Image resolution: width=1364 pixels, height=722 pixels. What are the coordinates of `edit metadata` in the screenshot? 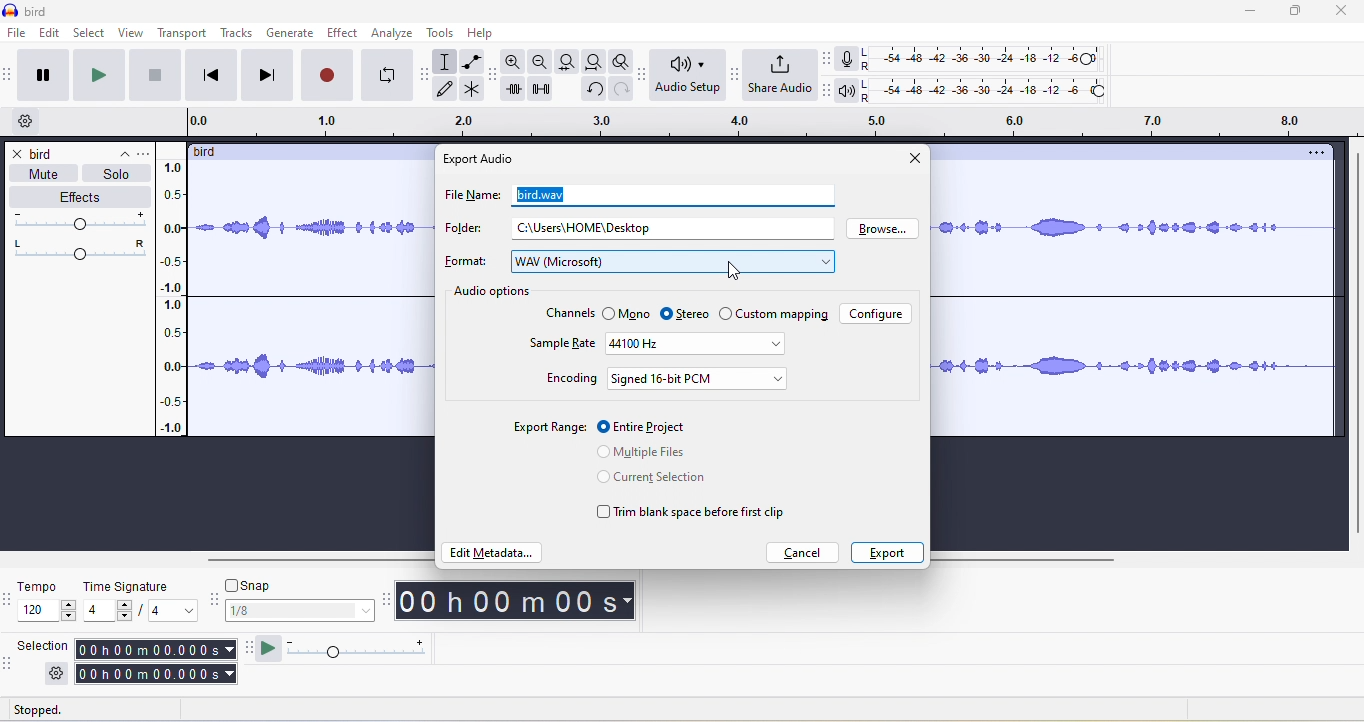 It's located at (492, 555).